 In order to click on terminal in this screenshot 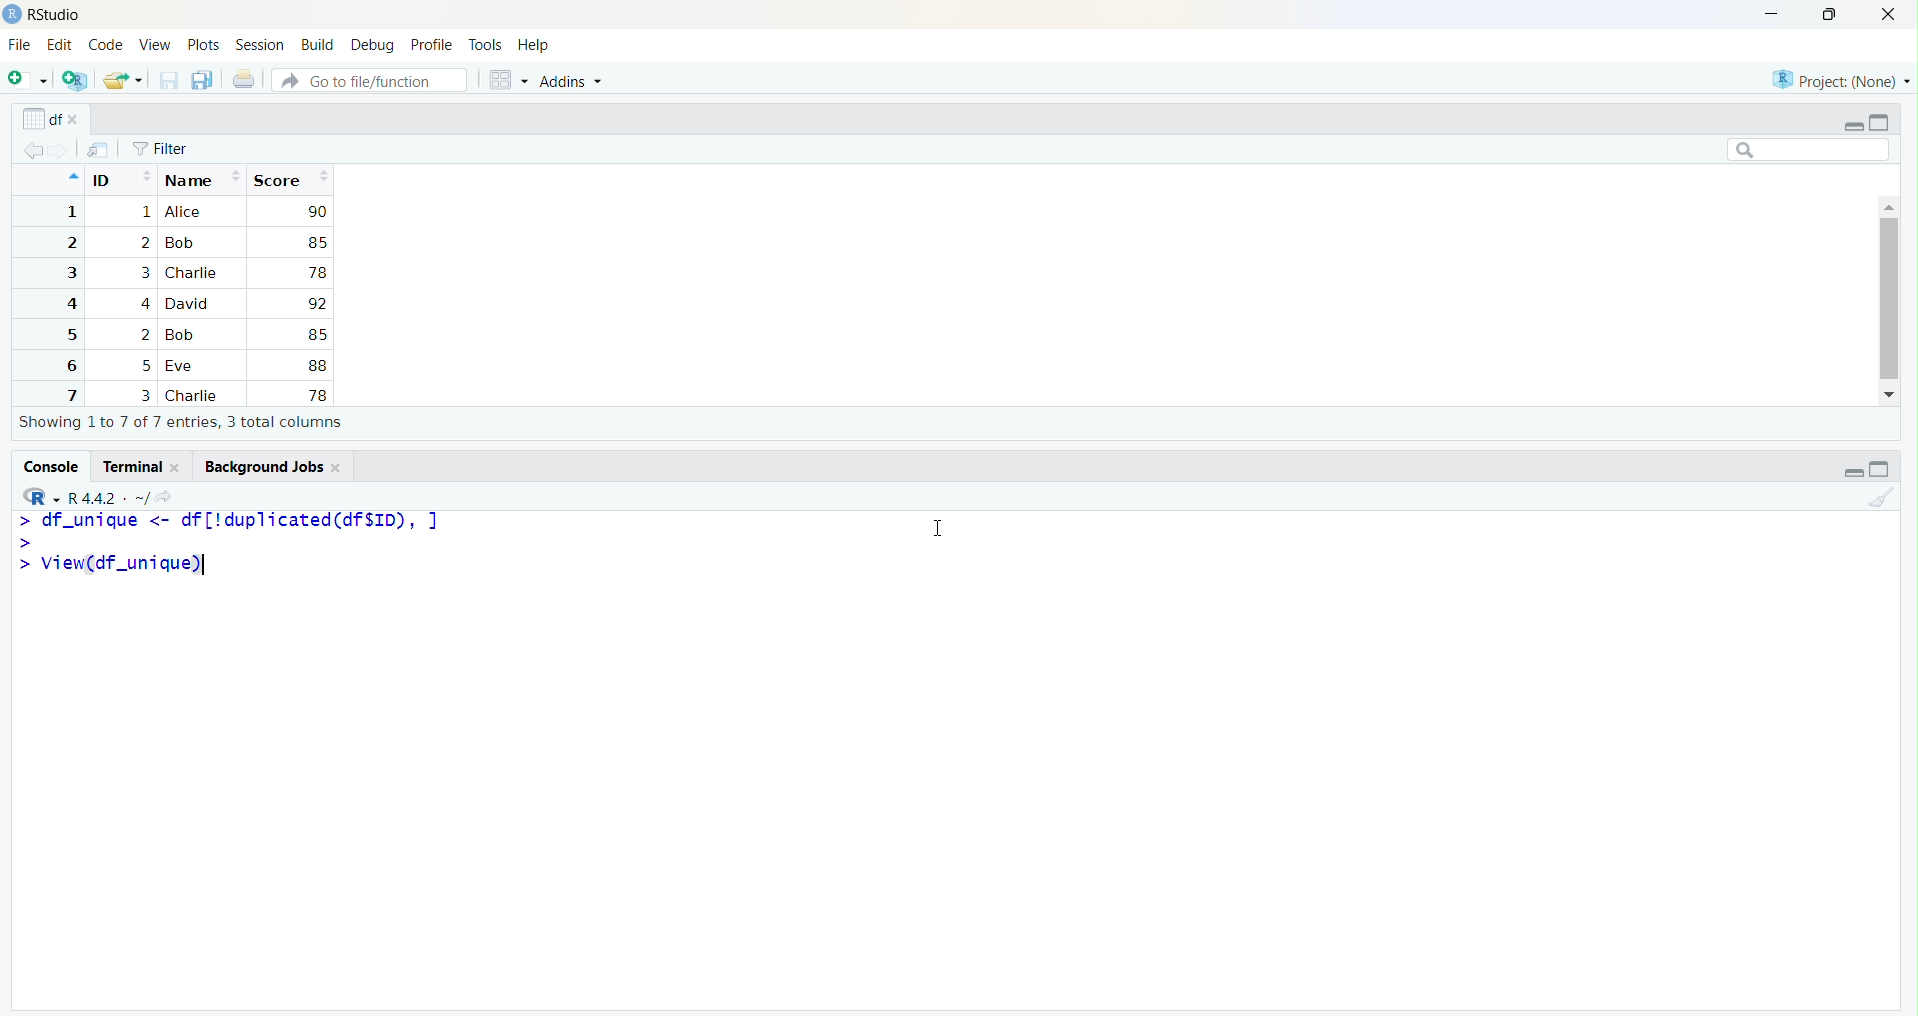, I will do `click(129, 467)`.